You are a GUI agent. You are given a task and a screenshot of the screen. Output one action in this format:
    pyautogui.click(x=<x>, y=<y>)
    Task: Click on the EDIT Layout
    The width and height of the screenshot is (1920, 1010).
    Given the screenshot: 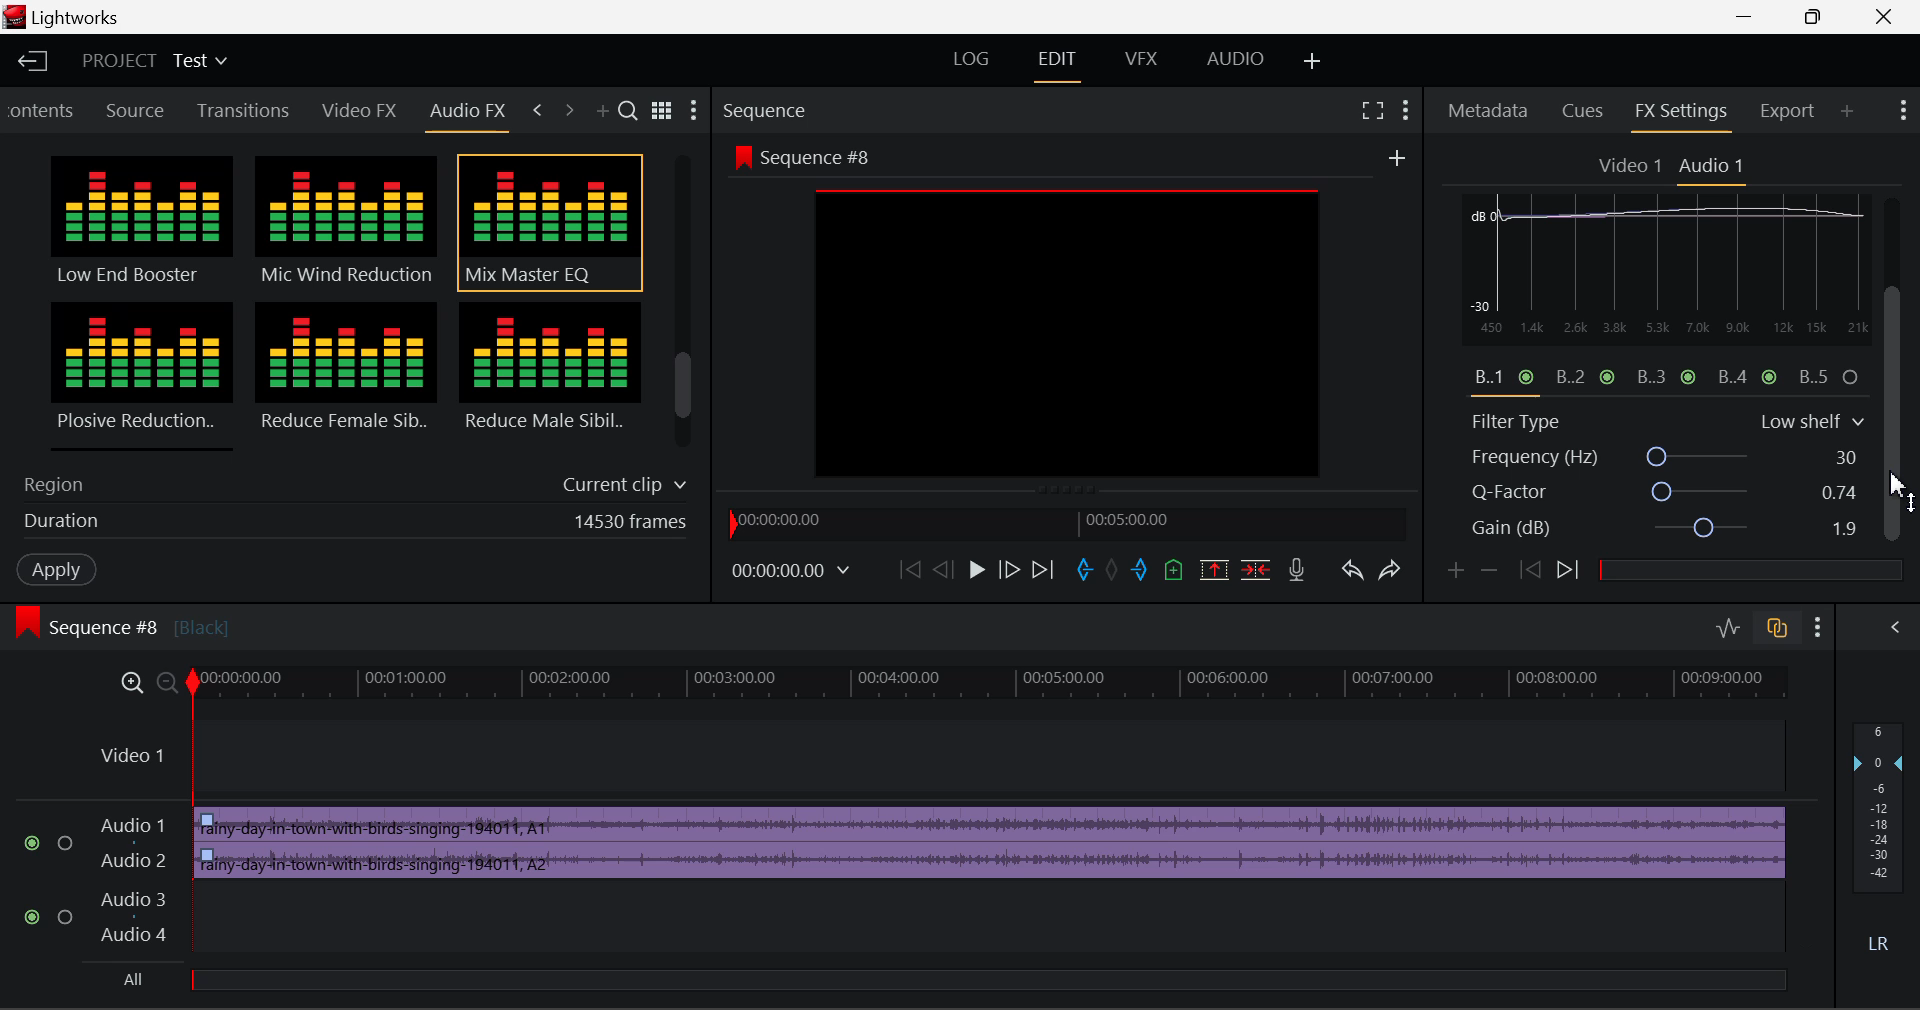 What is the action you would take?
    pyautogui.click(x=1064, y=65)
    